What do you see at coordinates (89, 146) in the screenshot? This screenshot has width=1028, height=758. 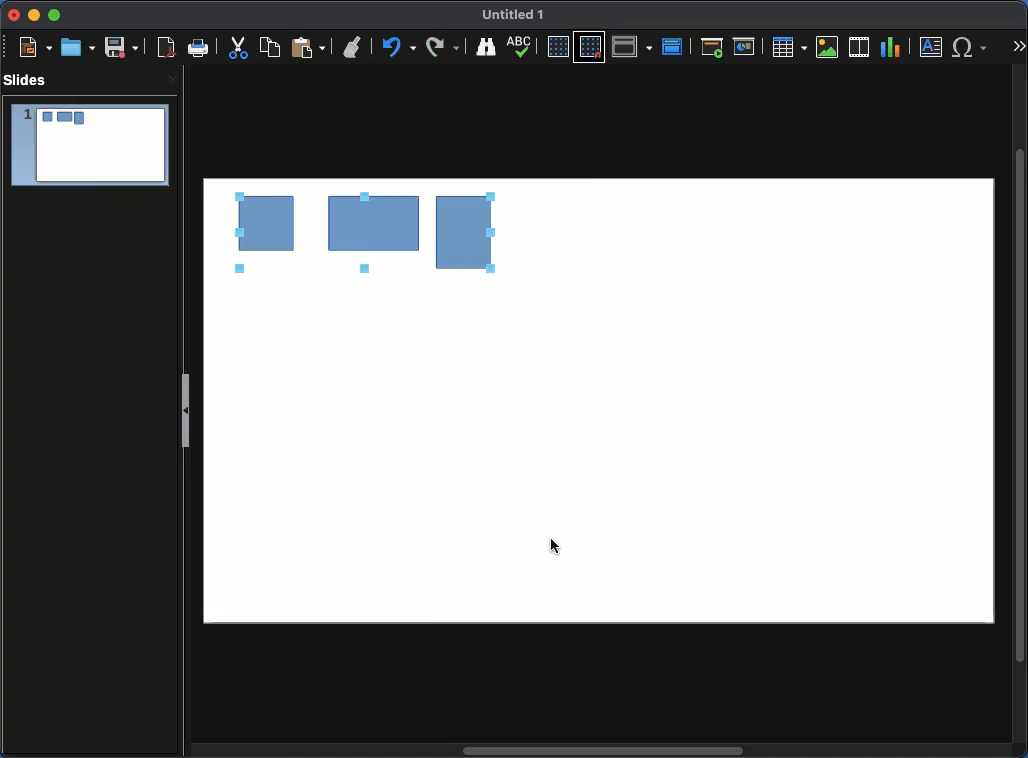 I see `Slide` at bounding box center [89, 146].